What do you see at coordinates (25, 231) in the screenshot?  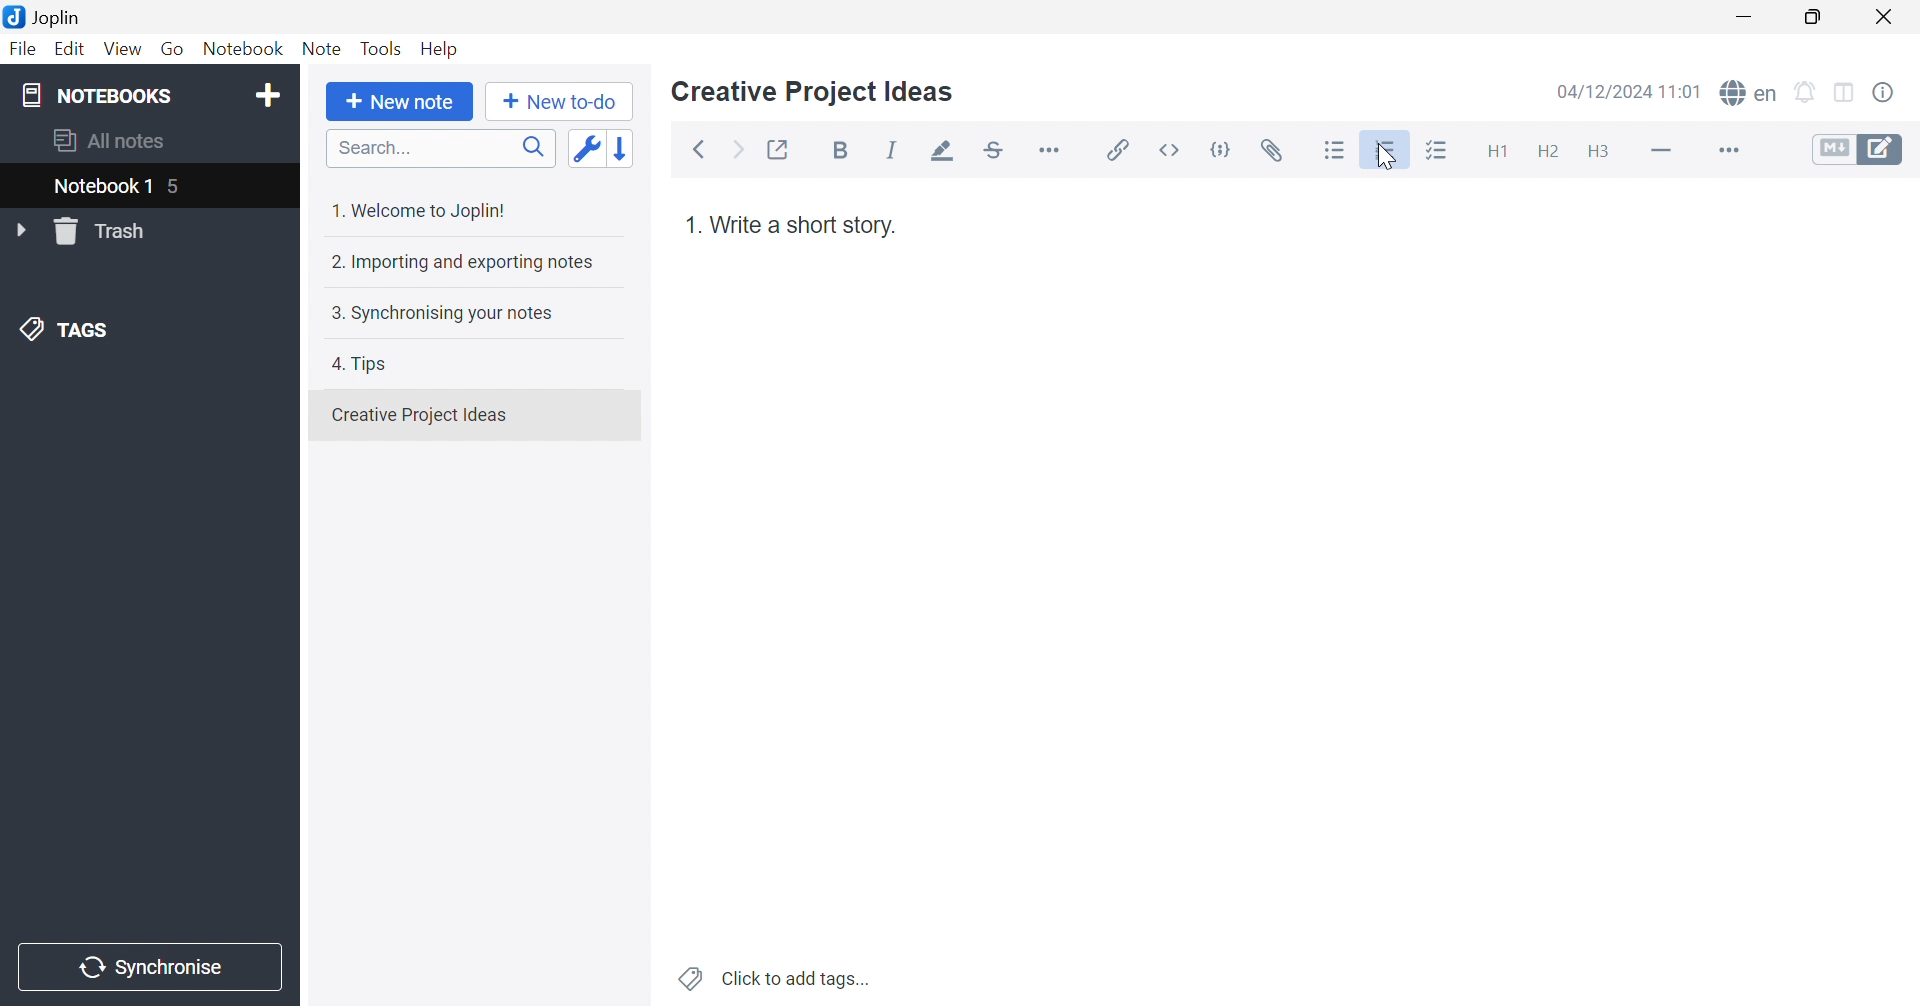 I see `Drop Down` at bounding box center [25, 231].